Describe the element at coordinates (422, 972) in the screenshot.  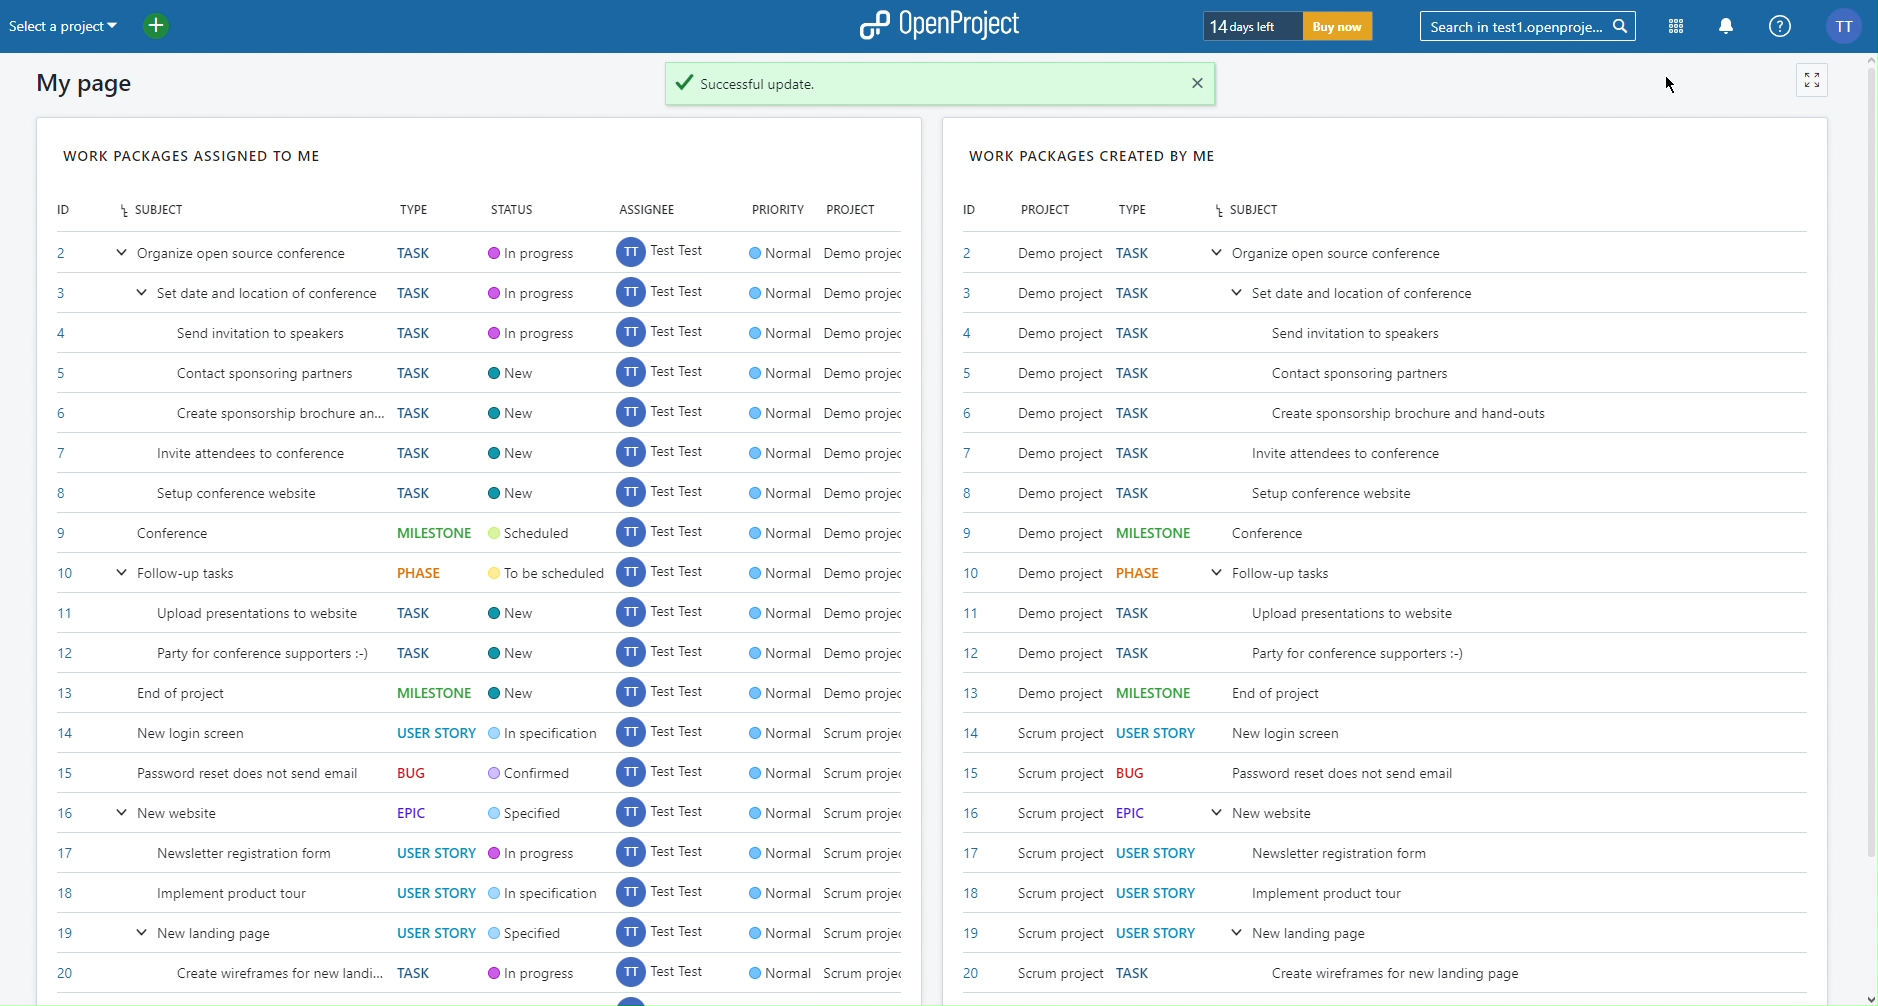
I see `Task` at that location.